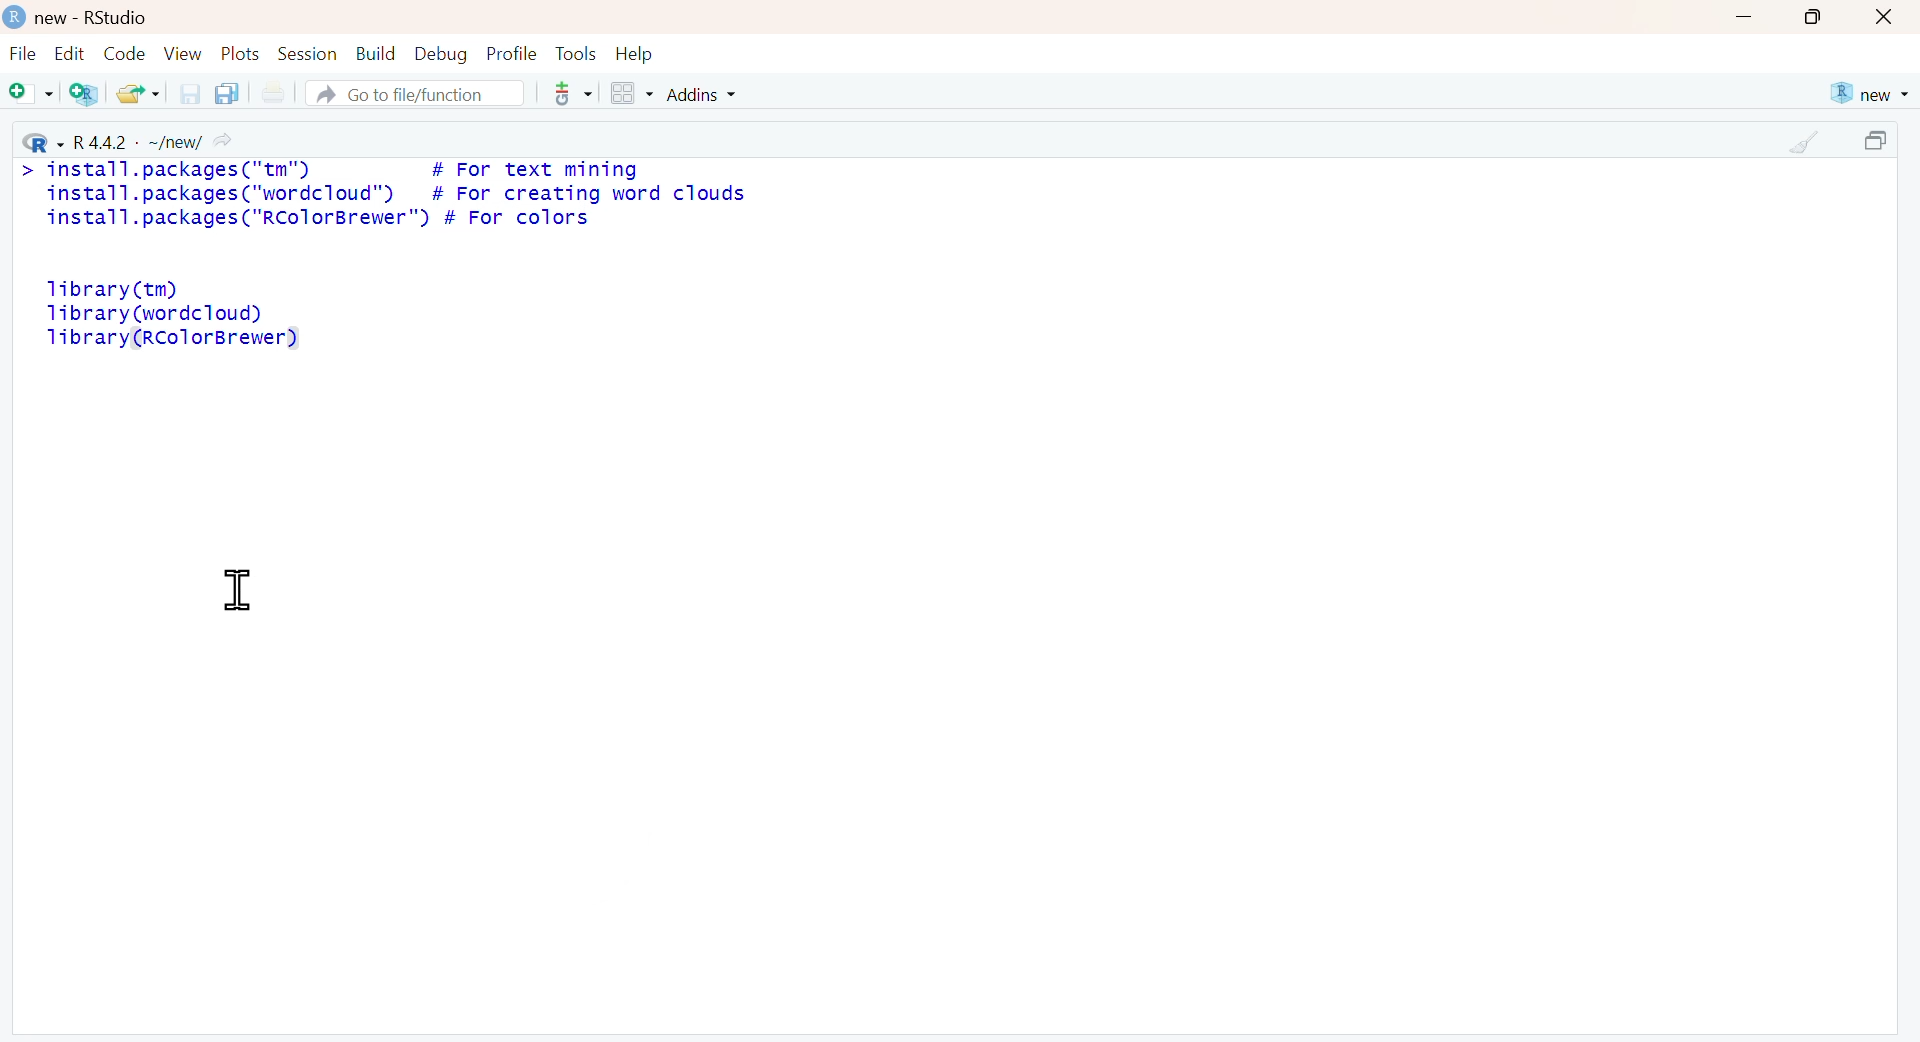 Image resolution: width=1920 pixels, height=1042 pixels. Describe the element at coordinates (315, 219) in the screenshot. I see `install.packages("RColorBrewer") # For colors` at that location.